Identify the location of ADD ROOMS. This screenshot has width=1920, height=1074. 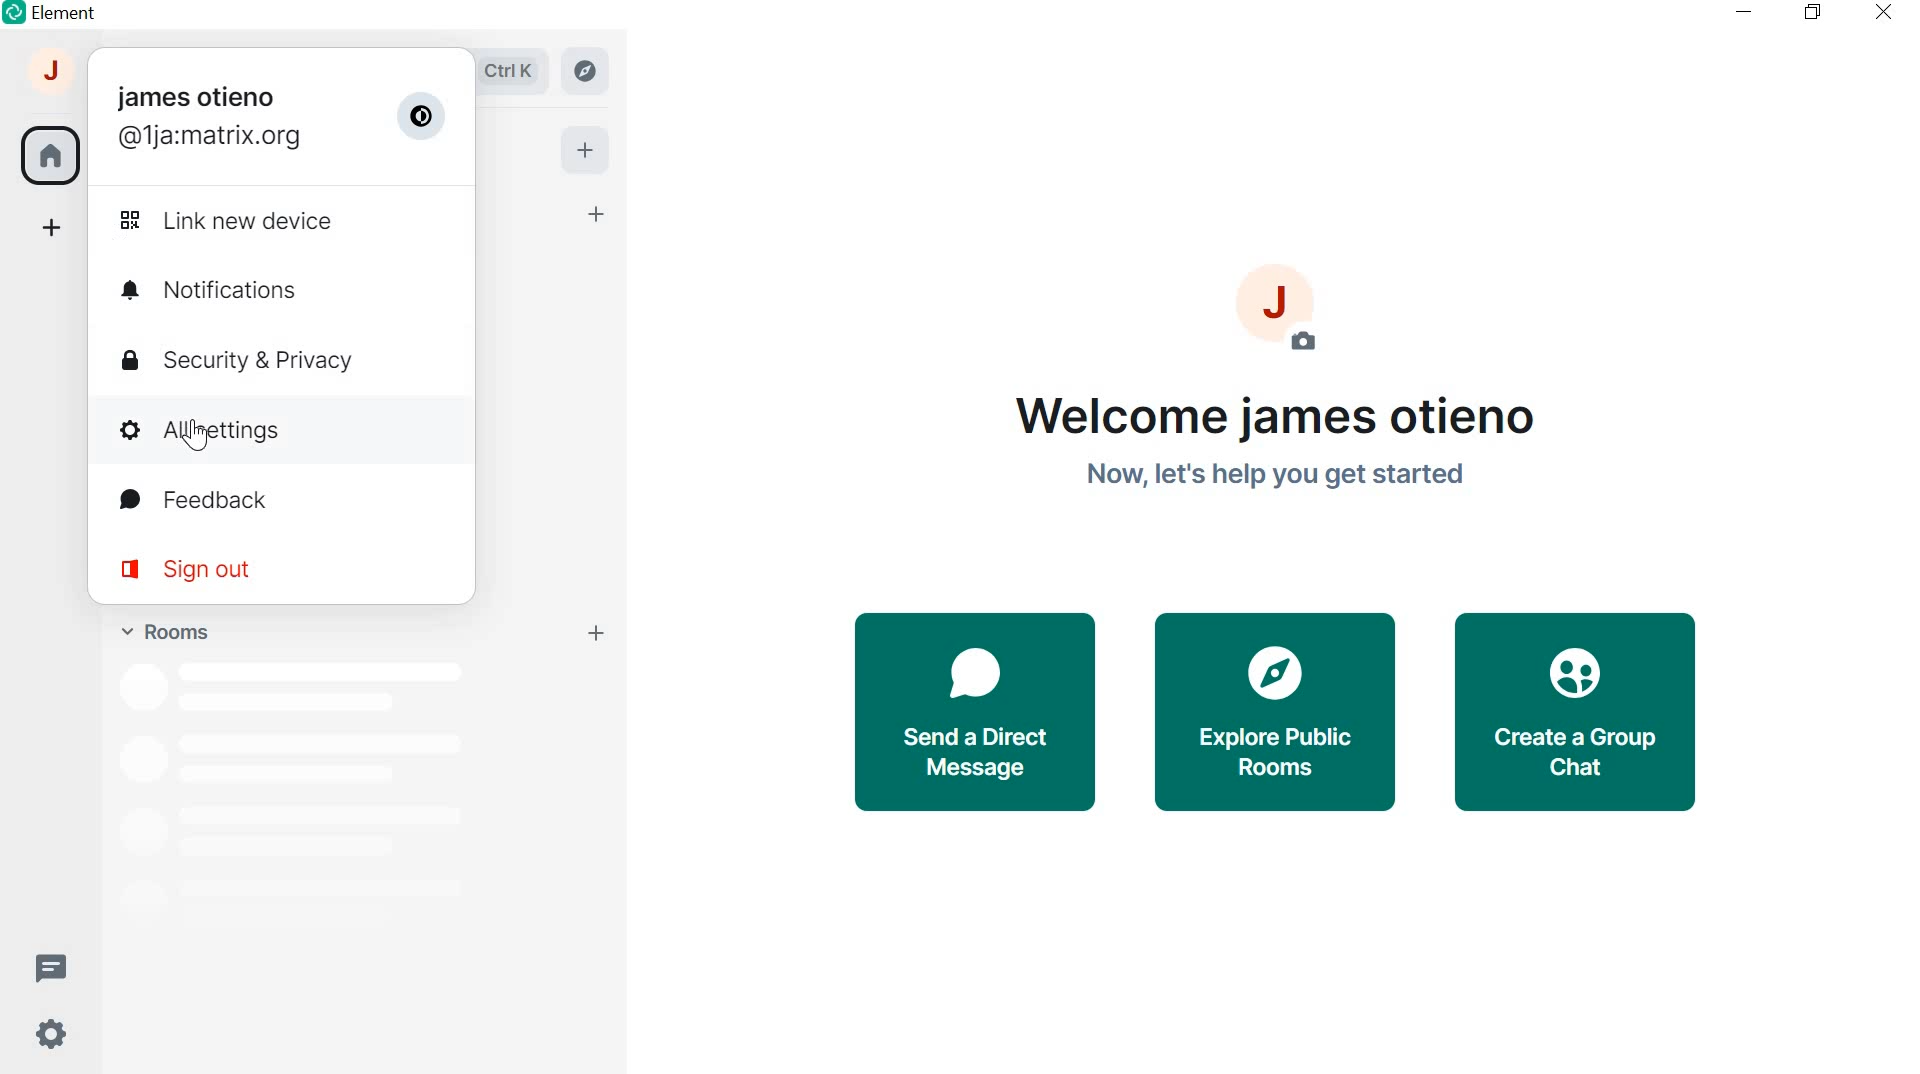
(600, 633).